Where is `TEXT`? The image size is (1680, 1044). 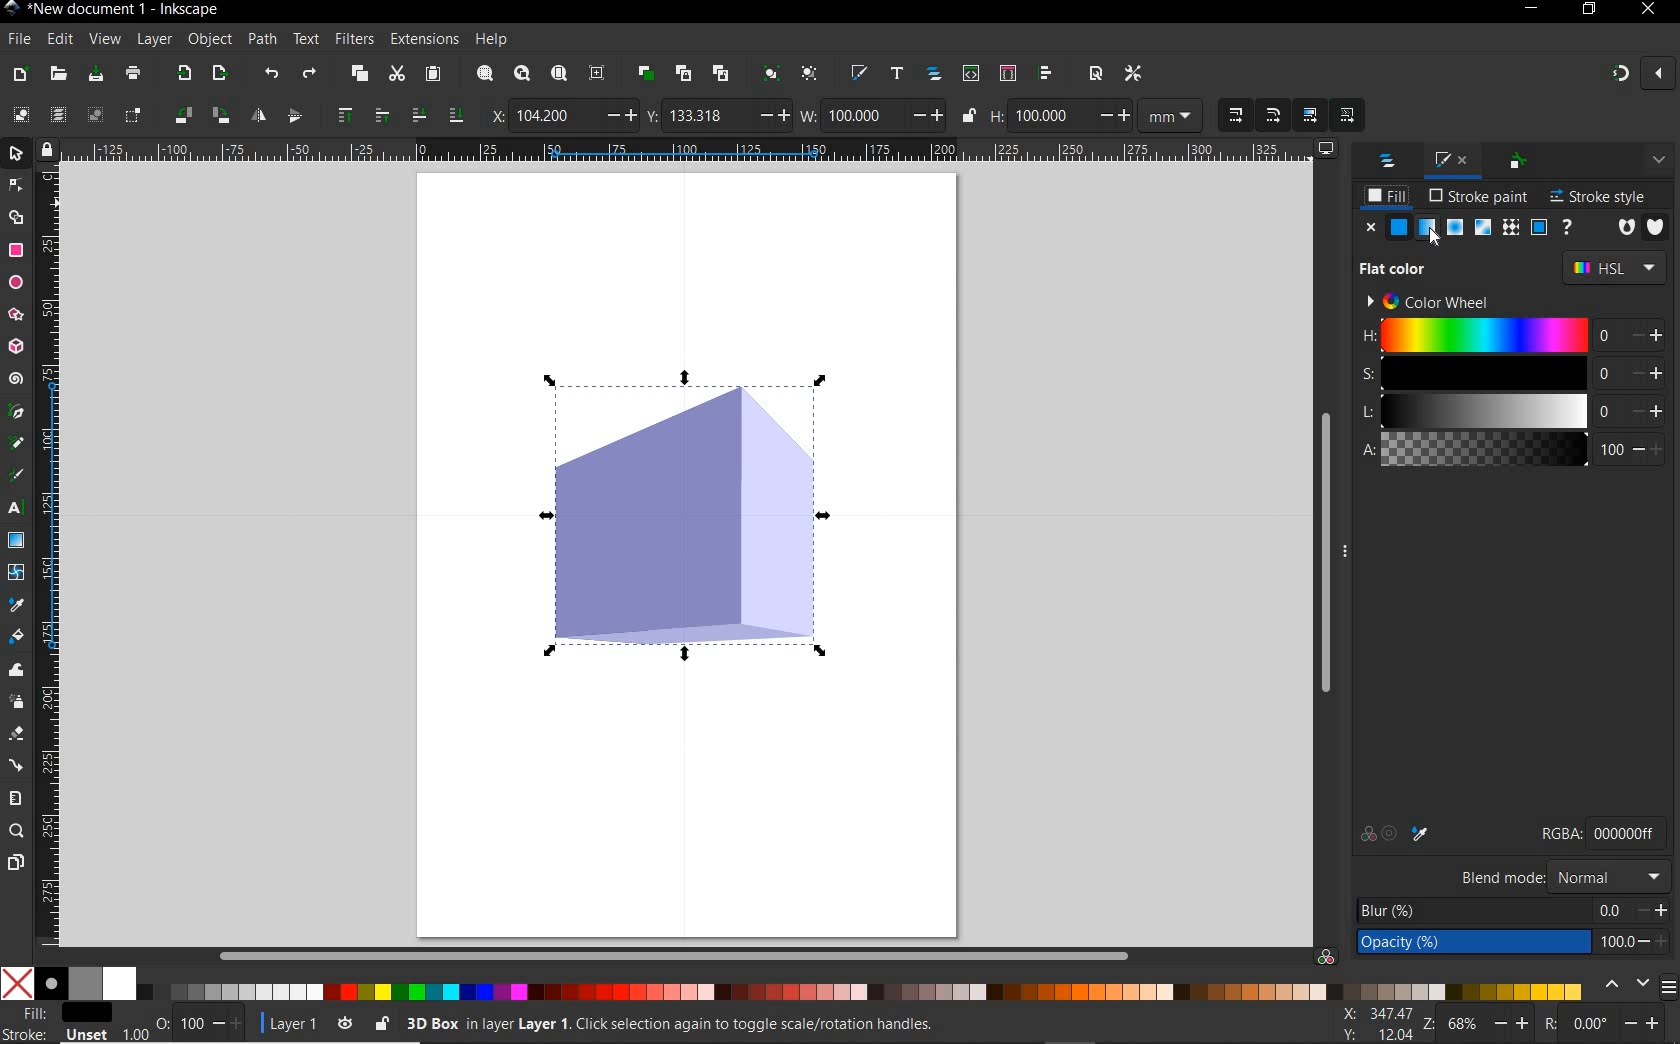
TEXT is located at coordinates (305, 38).